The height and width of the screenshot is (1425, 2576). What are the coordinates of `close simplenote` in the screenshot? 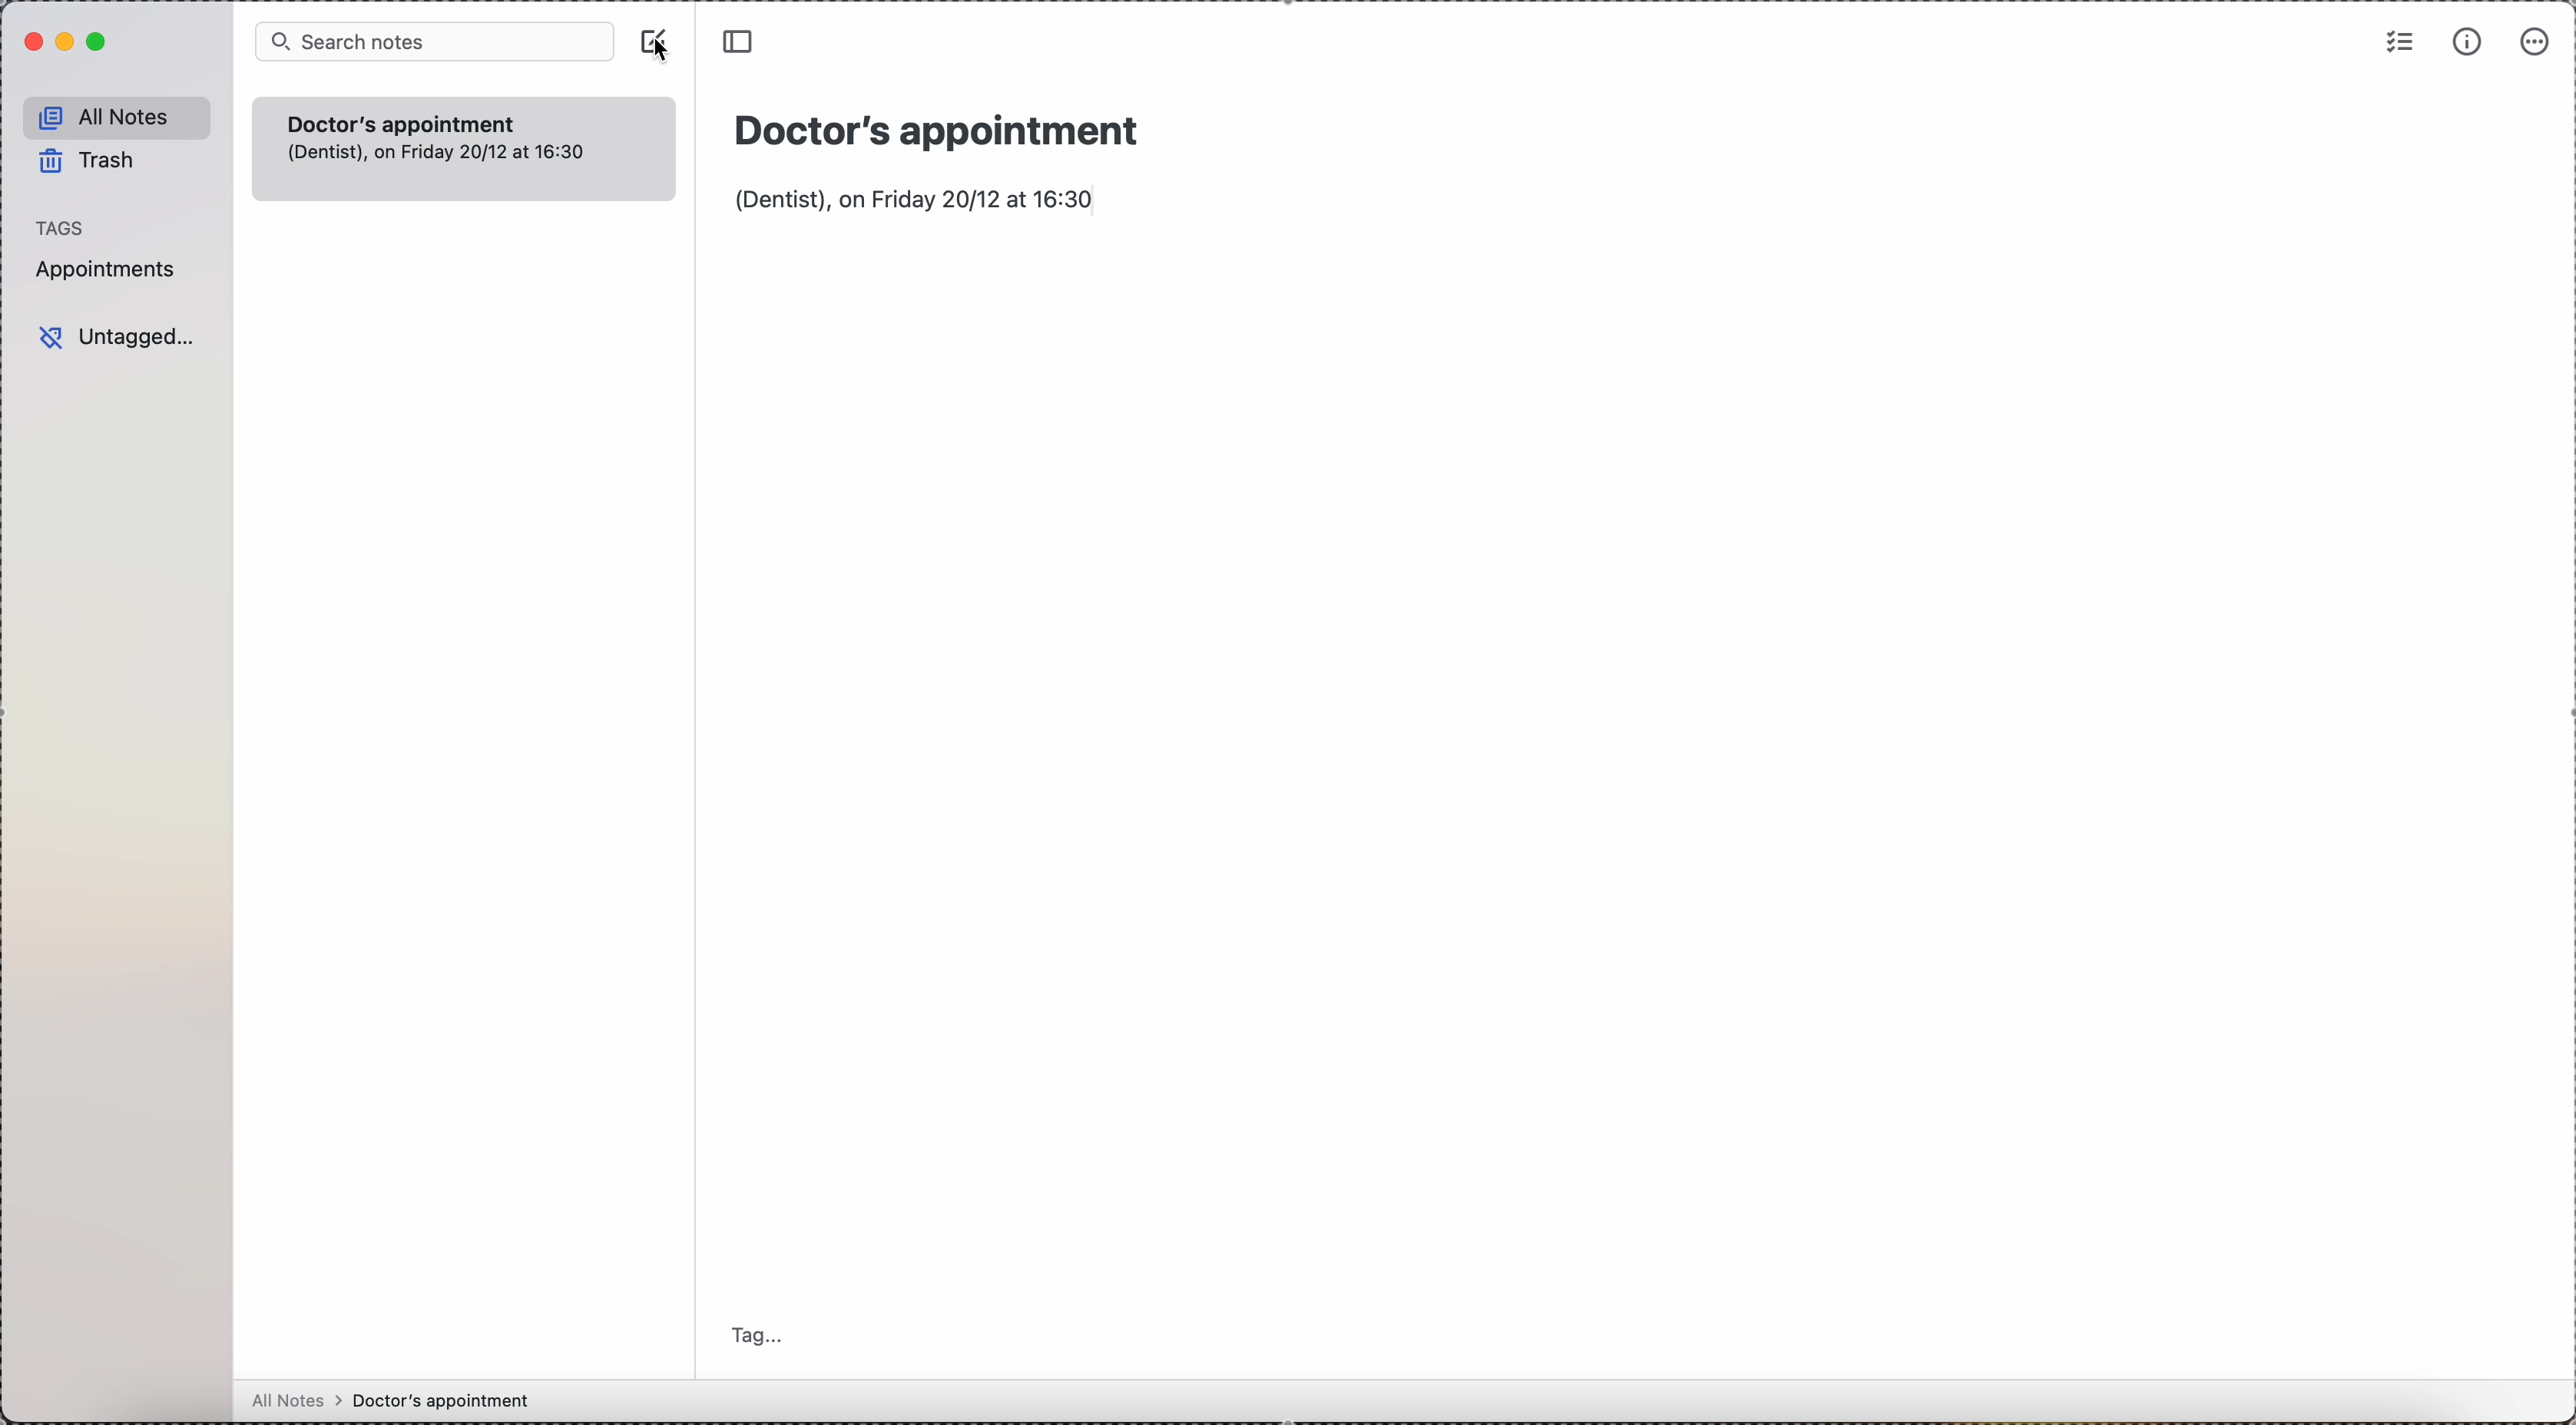 It's located at (30, 43).